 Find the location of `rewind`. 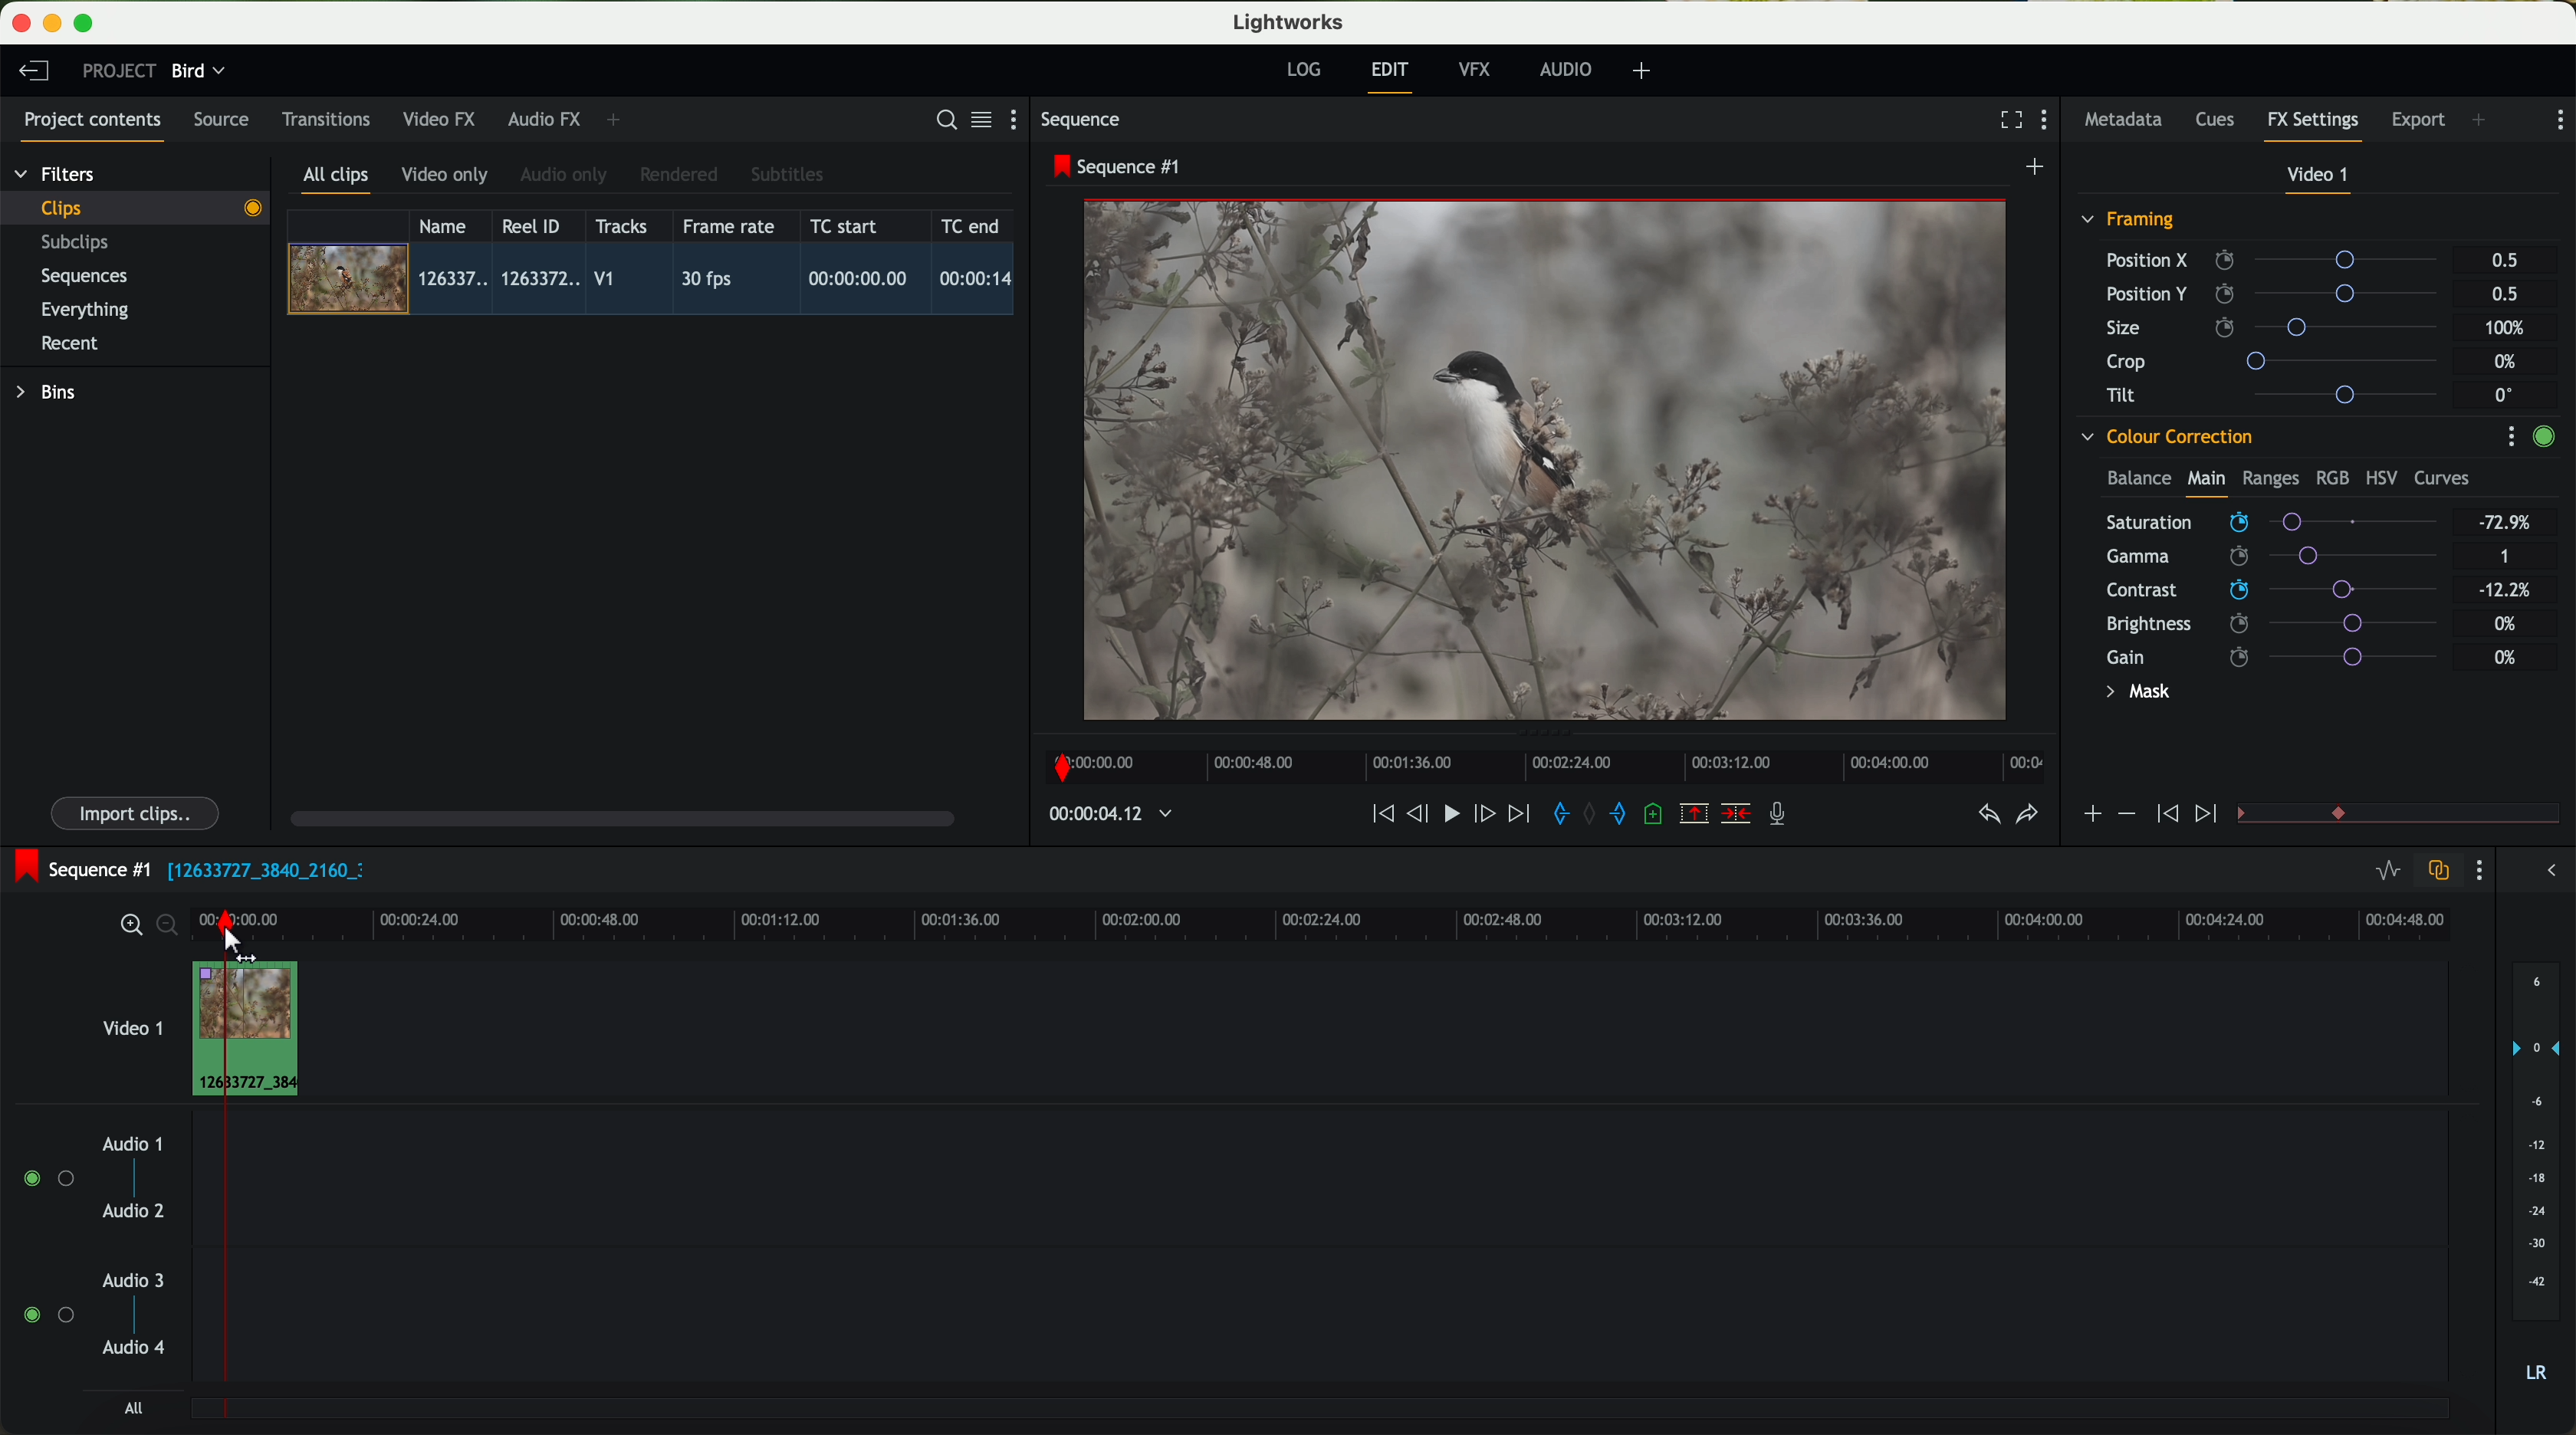

rewind is located at coordinates (1381, 815).